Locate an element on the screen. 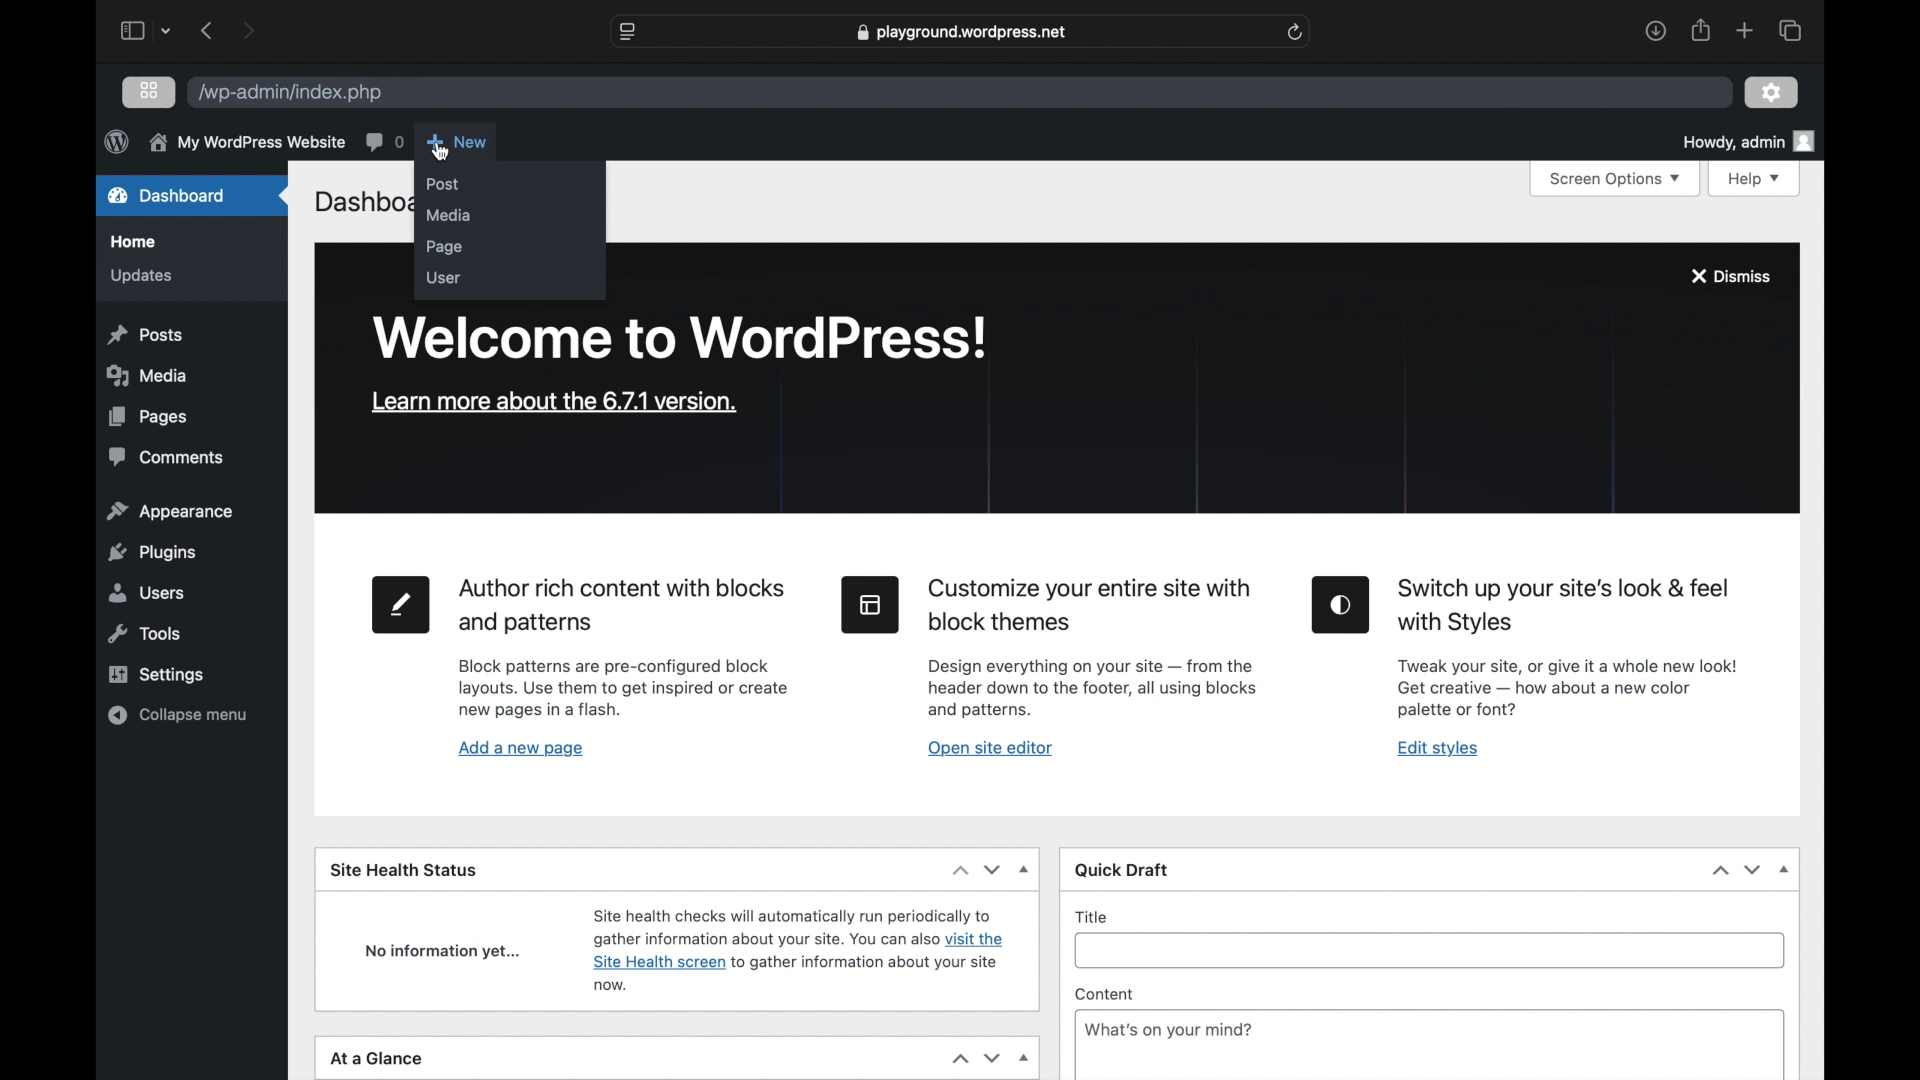 This screenshot has width=1920, height=1080. edit styles is located at coordinates (1439, 750).